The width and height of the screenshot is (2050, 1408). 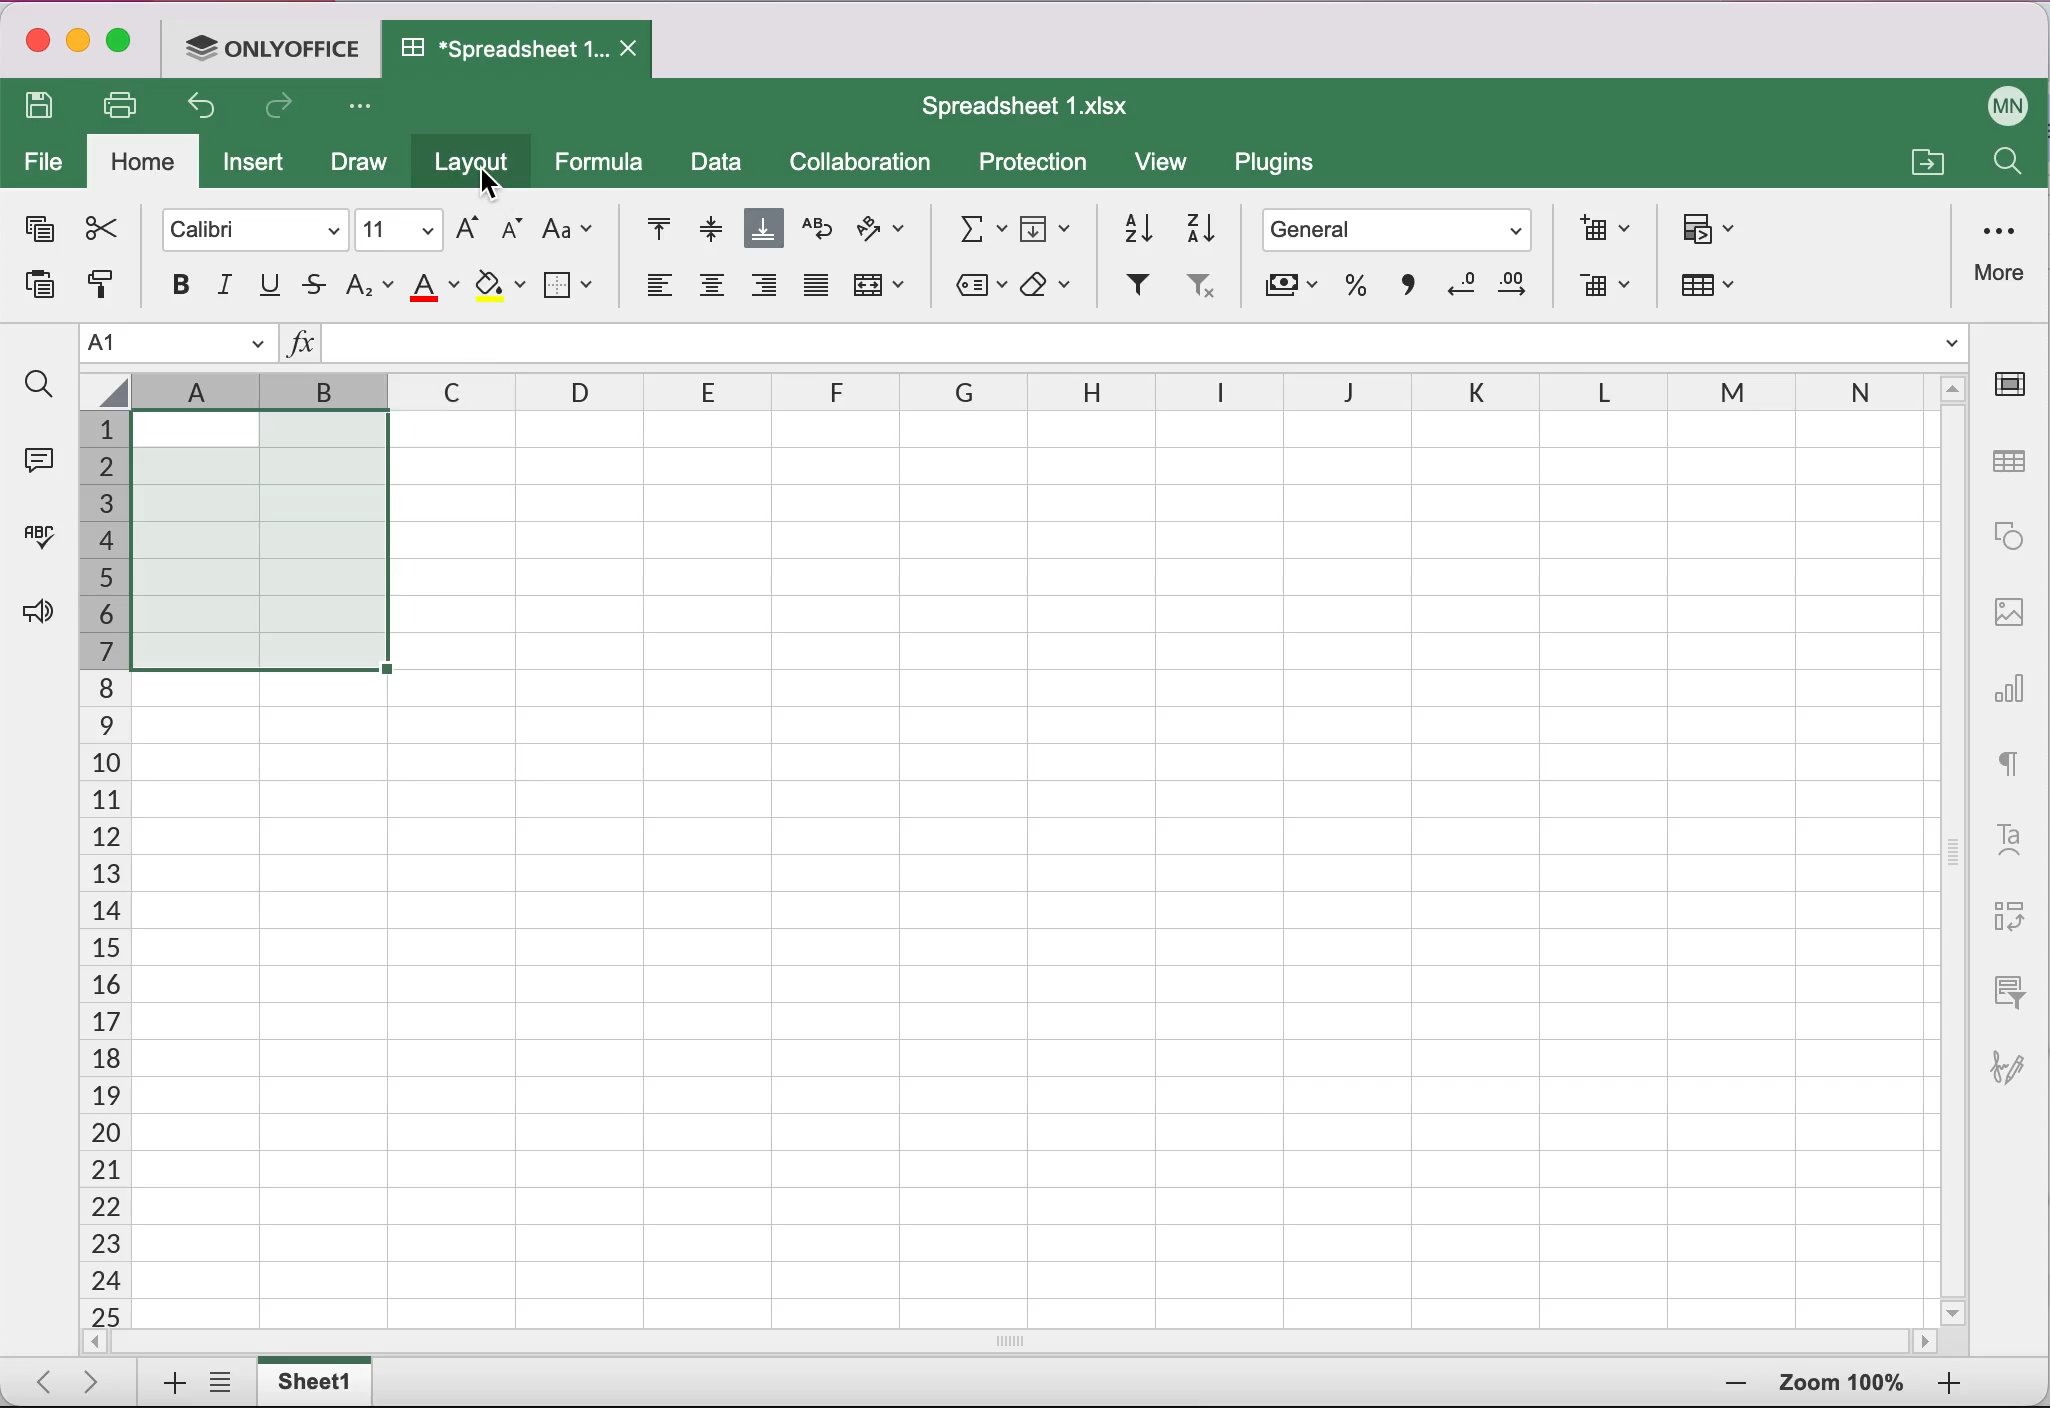 What do you see at coordinates (101, 871) in the screenshot?
I see `number of cells` at bounding box center [101, 871].